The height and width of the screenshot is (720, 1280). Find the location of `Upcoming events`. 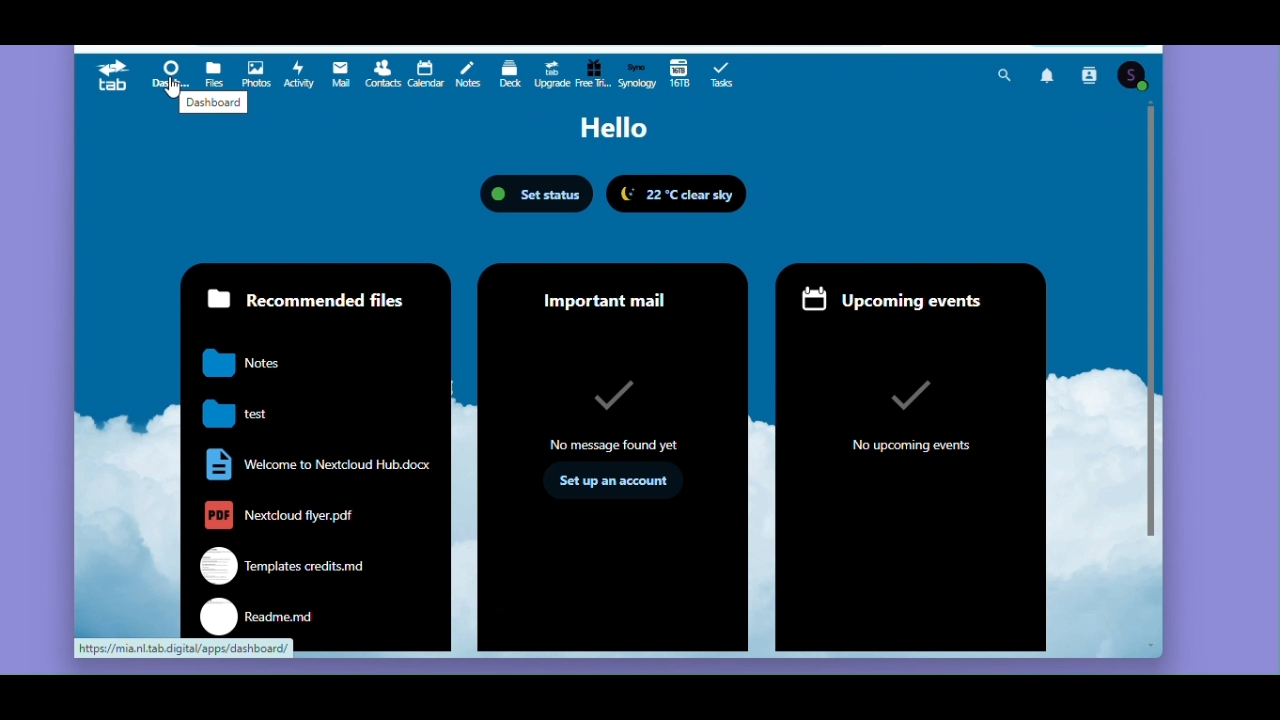

Upcoming events is located at coordinates (917, 455).